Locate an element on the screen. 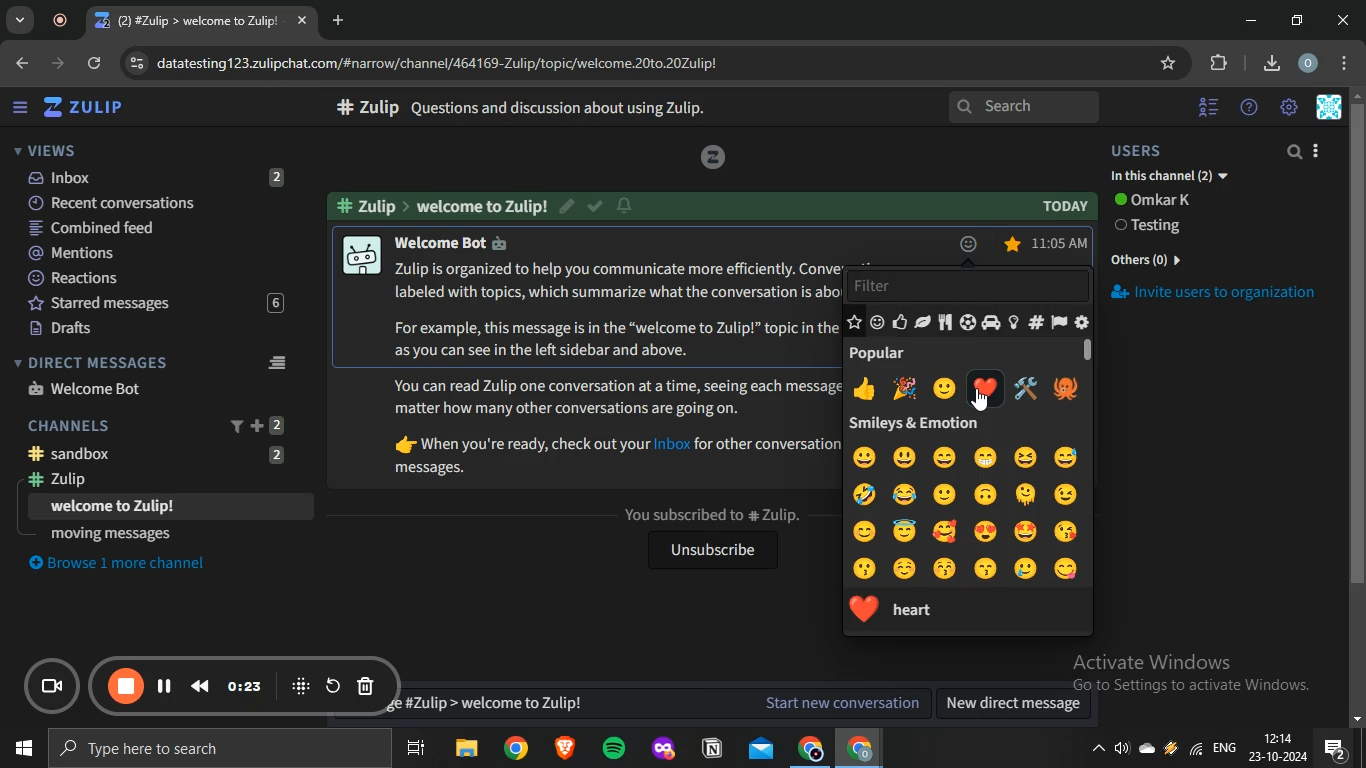 The height and width of the screenshot is (768, 1366). drafts is located at coordinates (151, 329).